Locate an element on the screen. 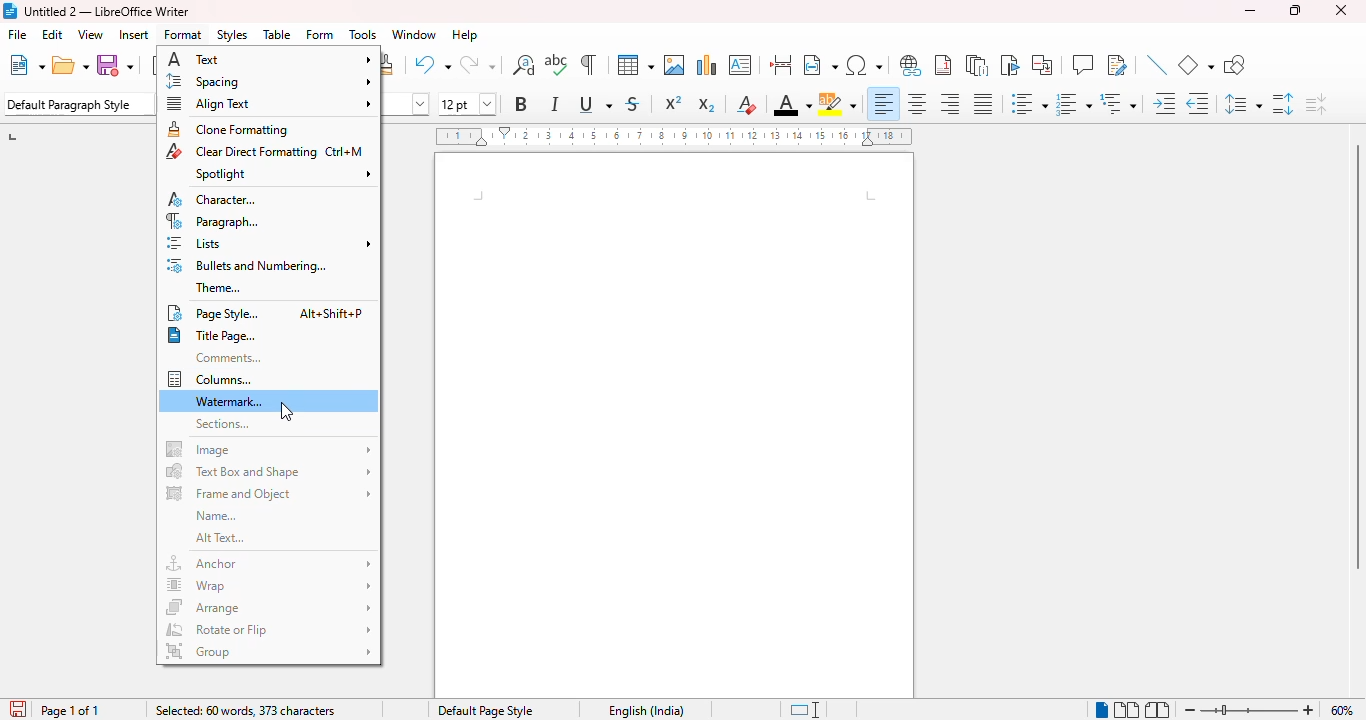 Image resolution: width=1366 pixels, height=720 pixels. set paragraph style is located at coordinates (79, 104).